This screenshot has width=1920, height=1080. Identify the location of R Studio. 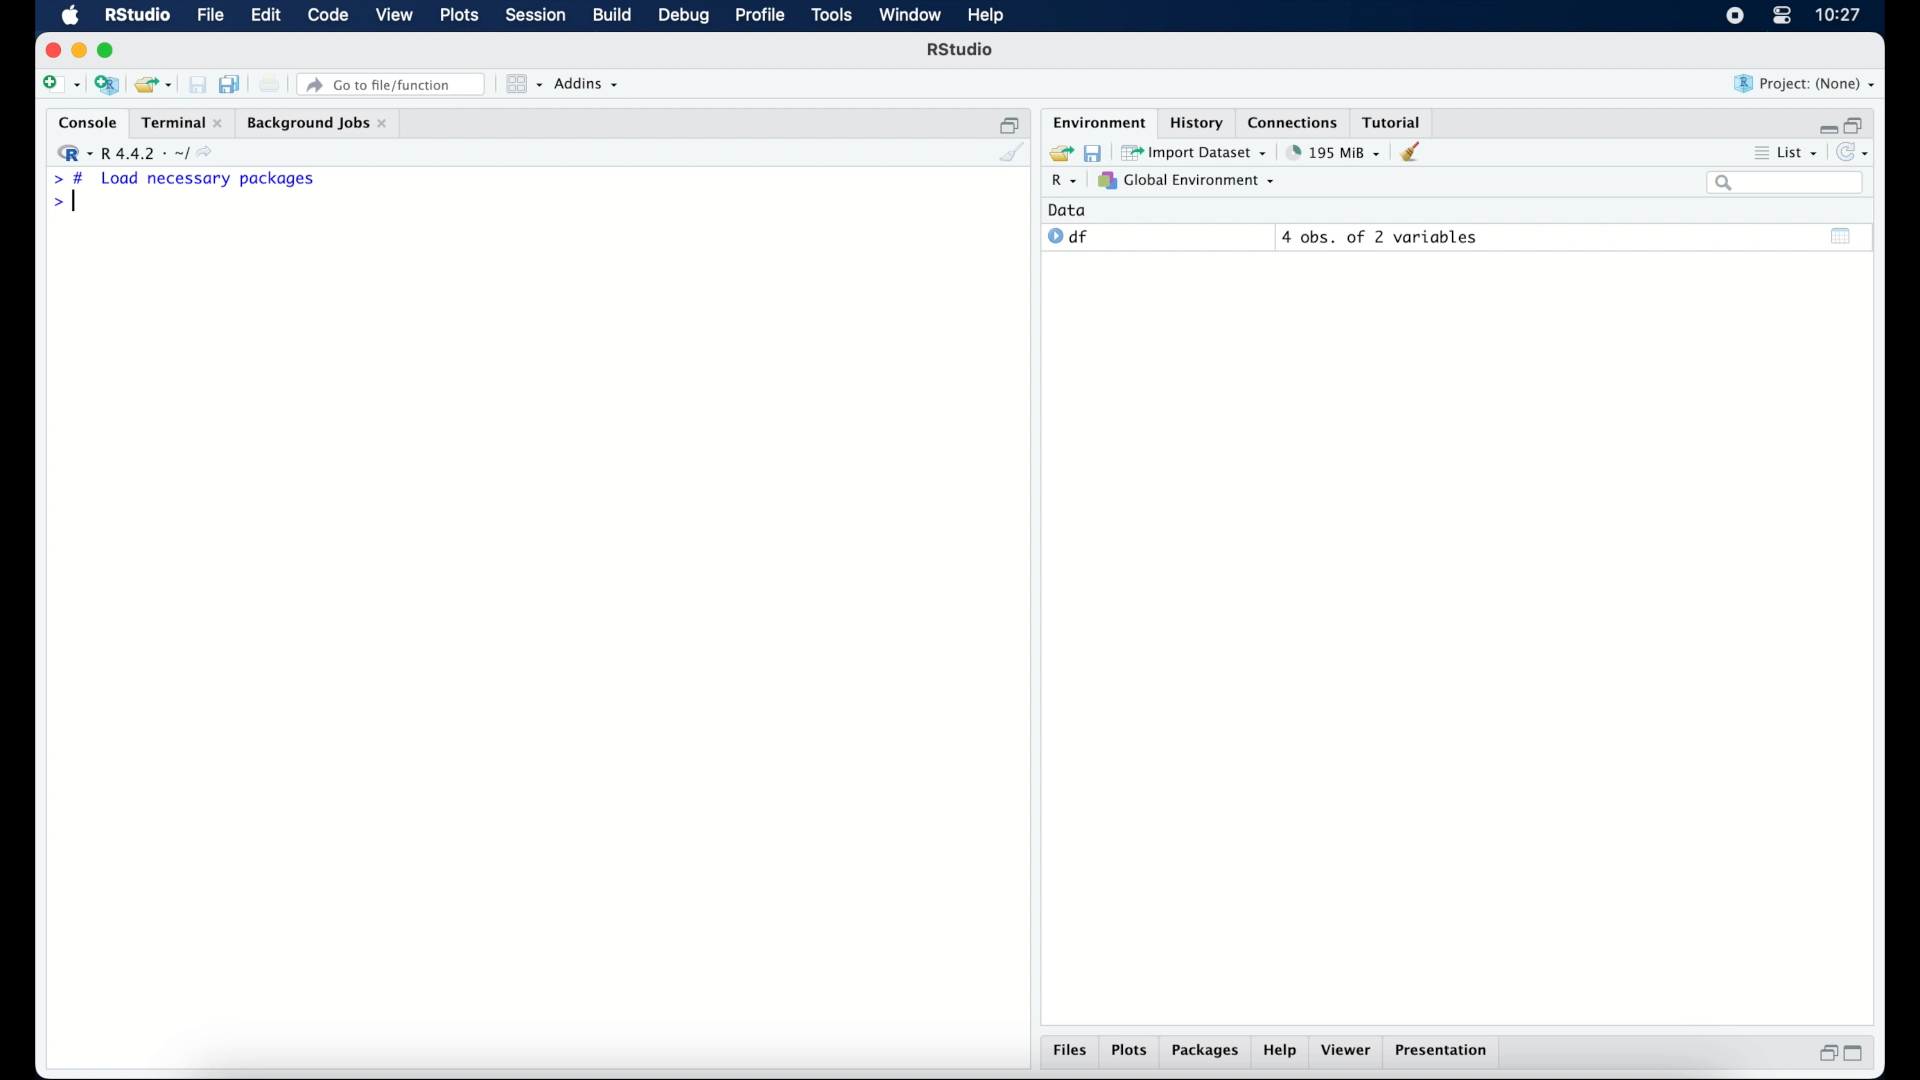
(137, 16).